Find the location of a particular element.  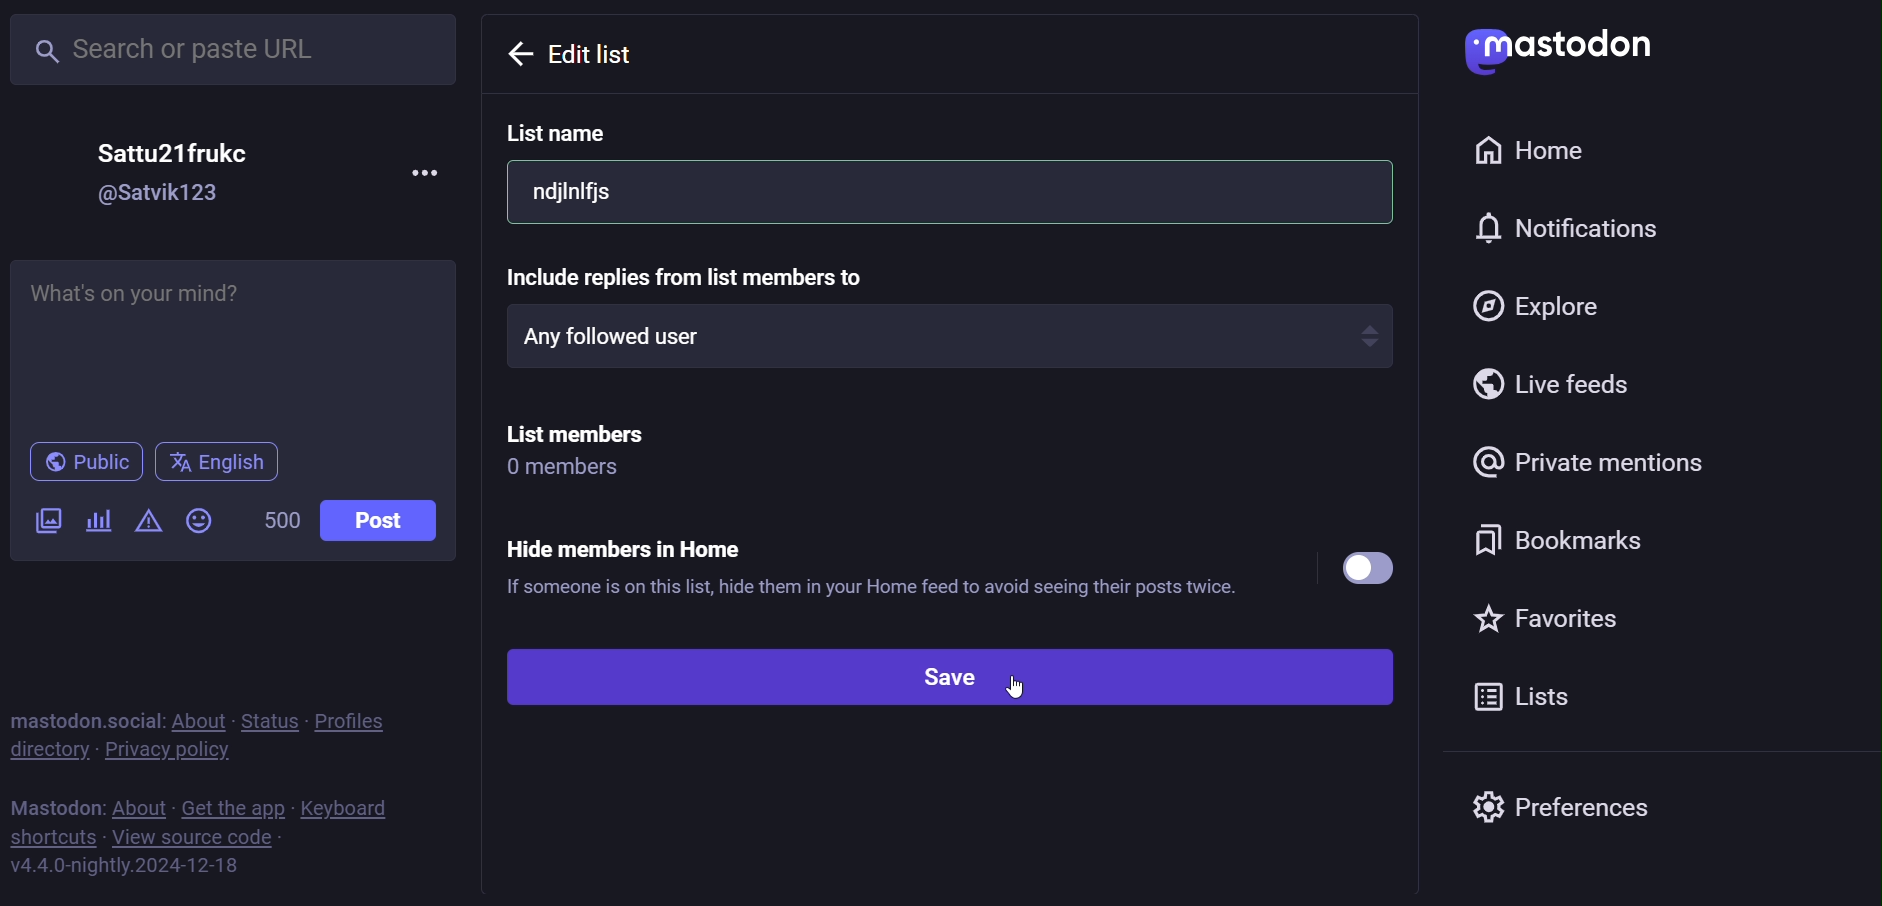

keyboard is located at coordinates (353, 808).